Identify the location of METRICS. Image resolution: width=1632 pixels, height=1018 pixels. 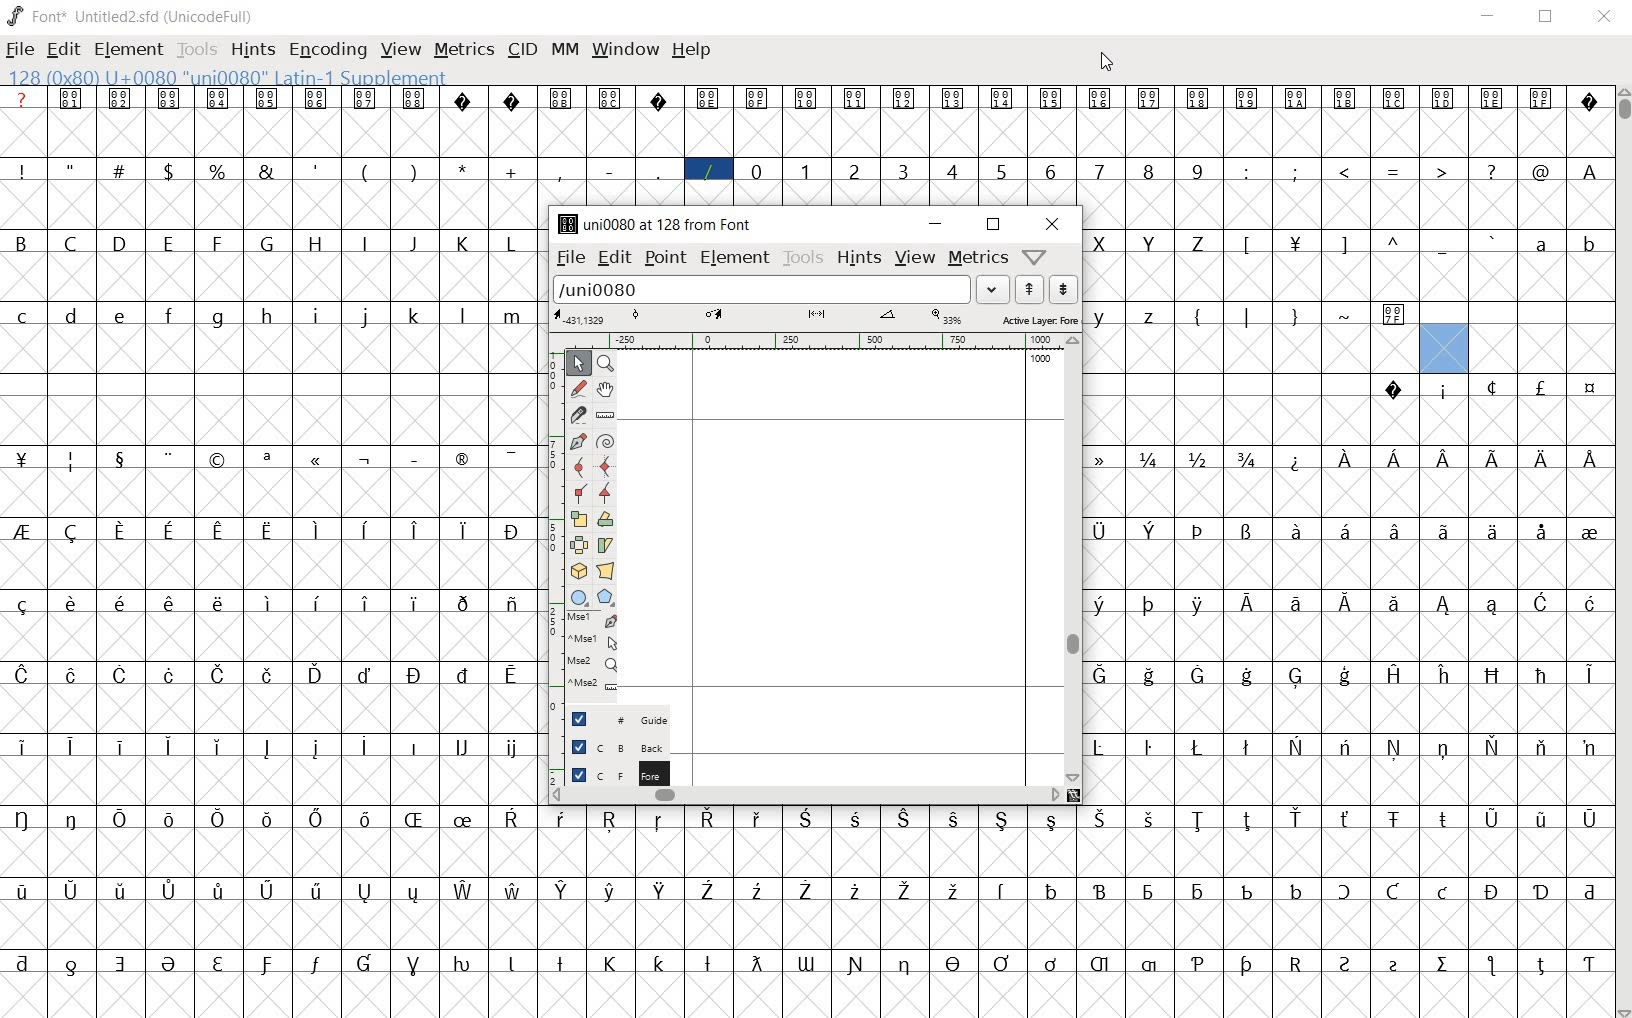
(464, 48).